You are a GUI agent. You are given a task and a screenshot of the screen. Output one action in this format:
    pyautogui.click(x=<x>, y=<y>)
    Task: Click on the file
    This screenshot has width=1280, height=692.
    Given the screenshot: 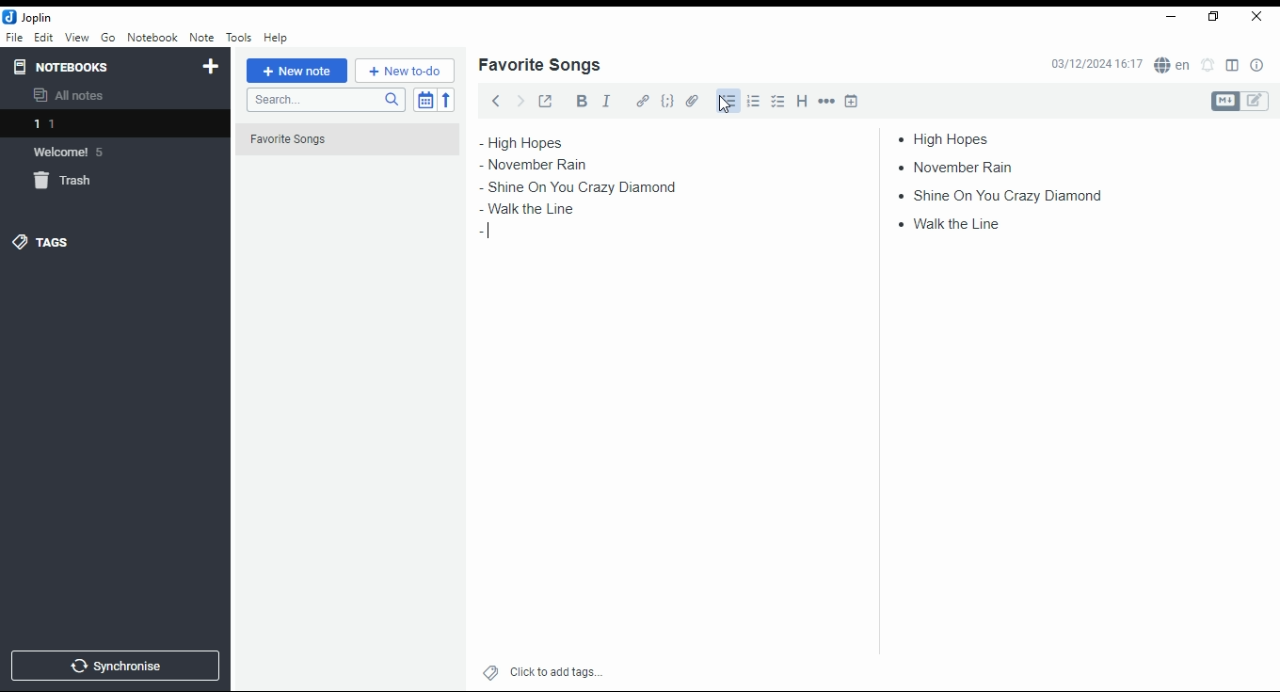 What is the action you would take?
    pyautogui.click(x=14, y=36)
    